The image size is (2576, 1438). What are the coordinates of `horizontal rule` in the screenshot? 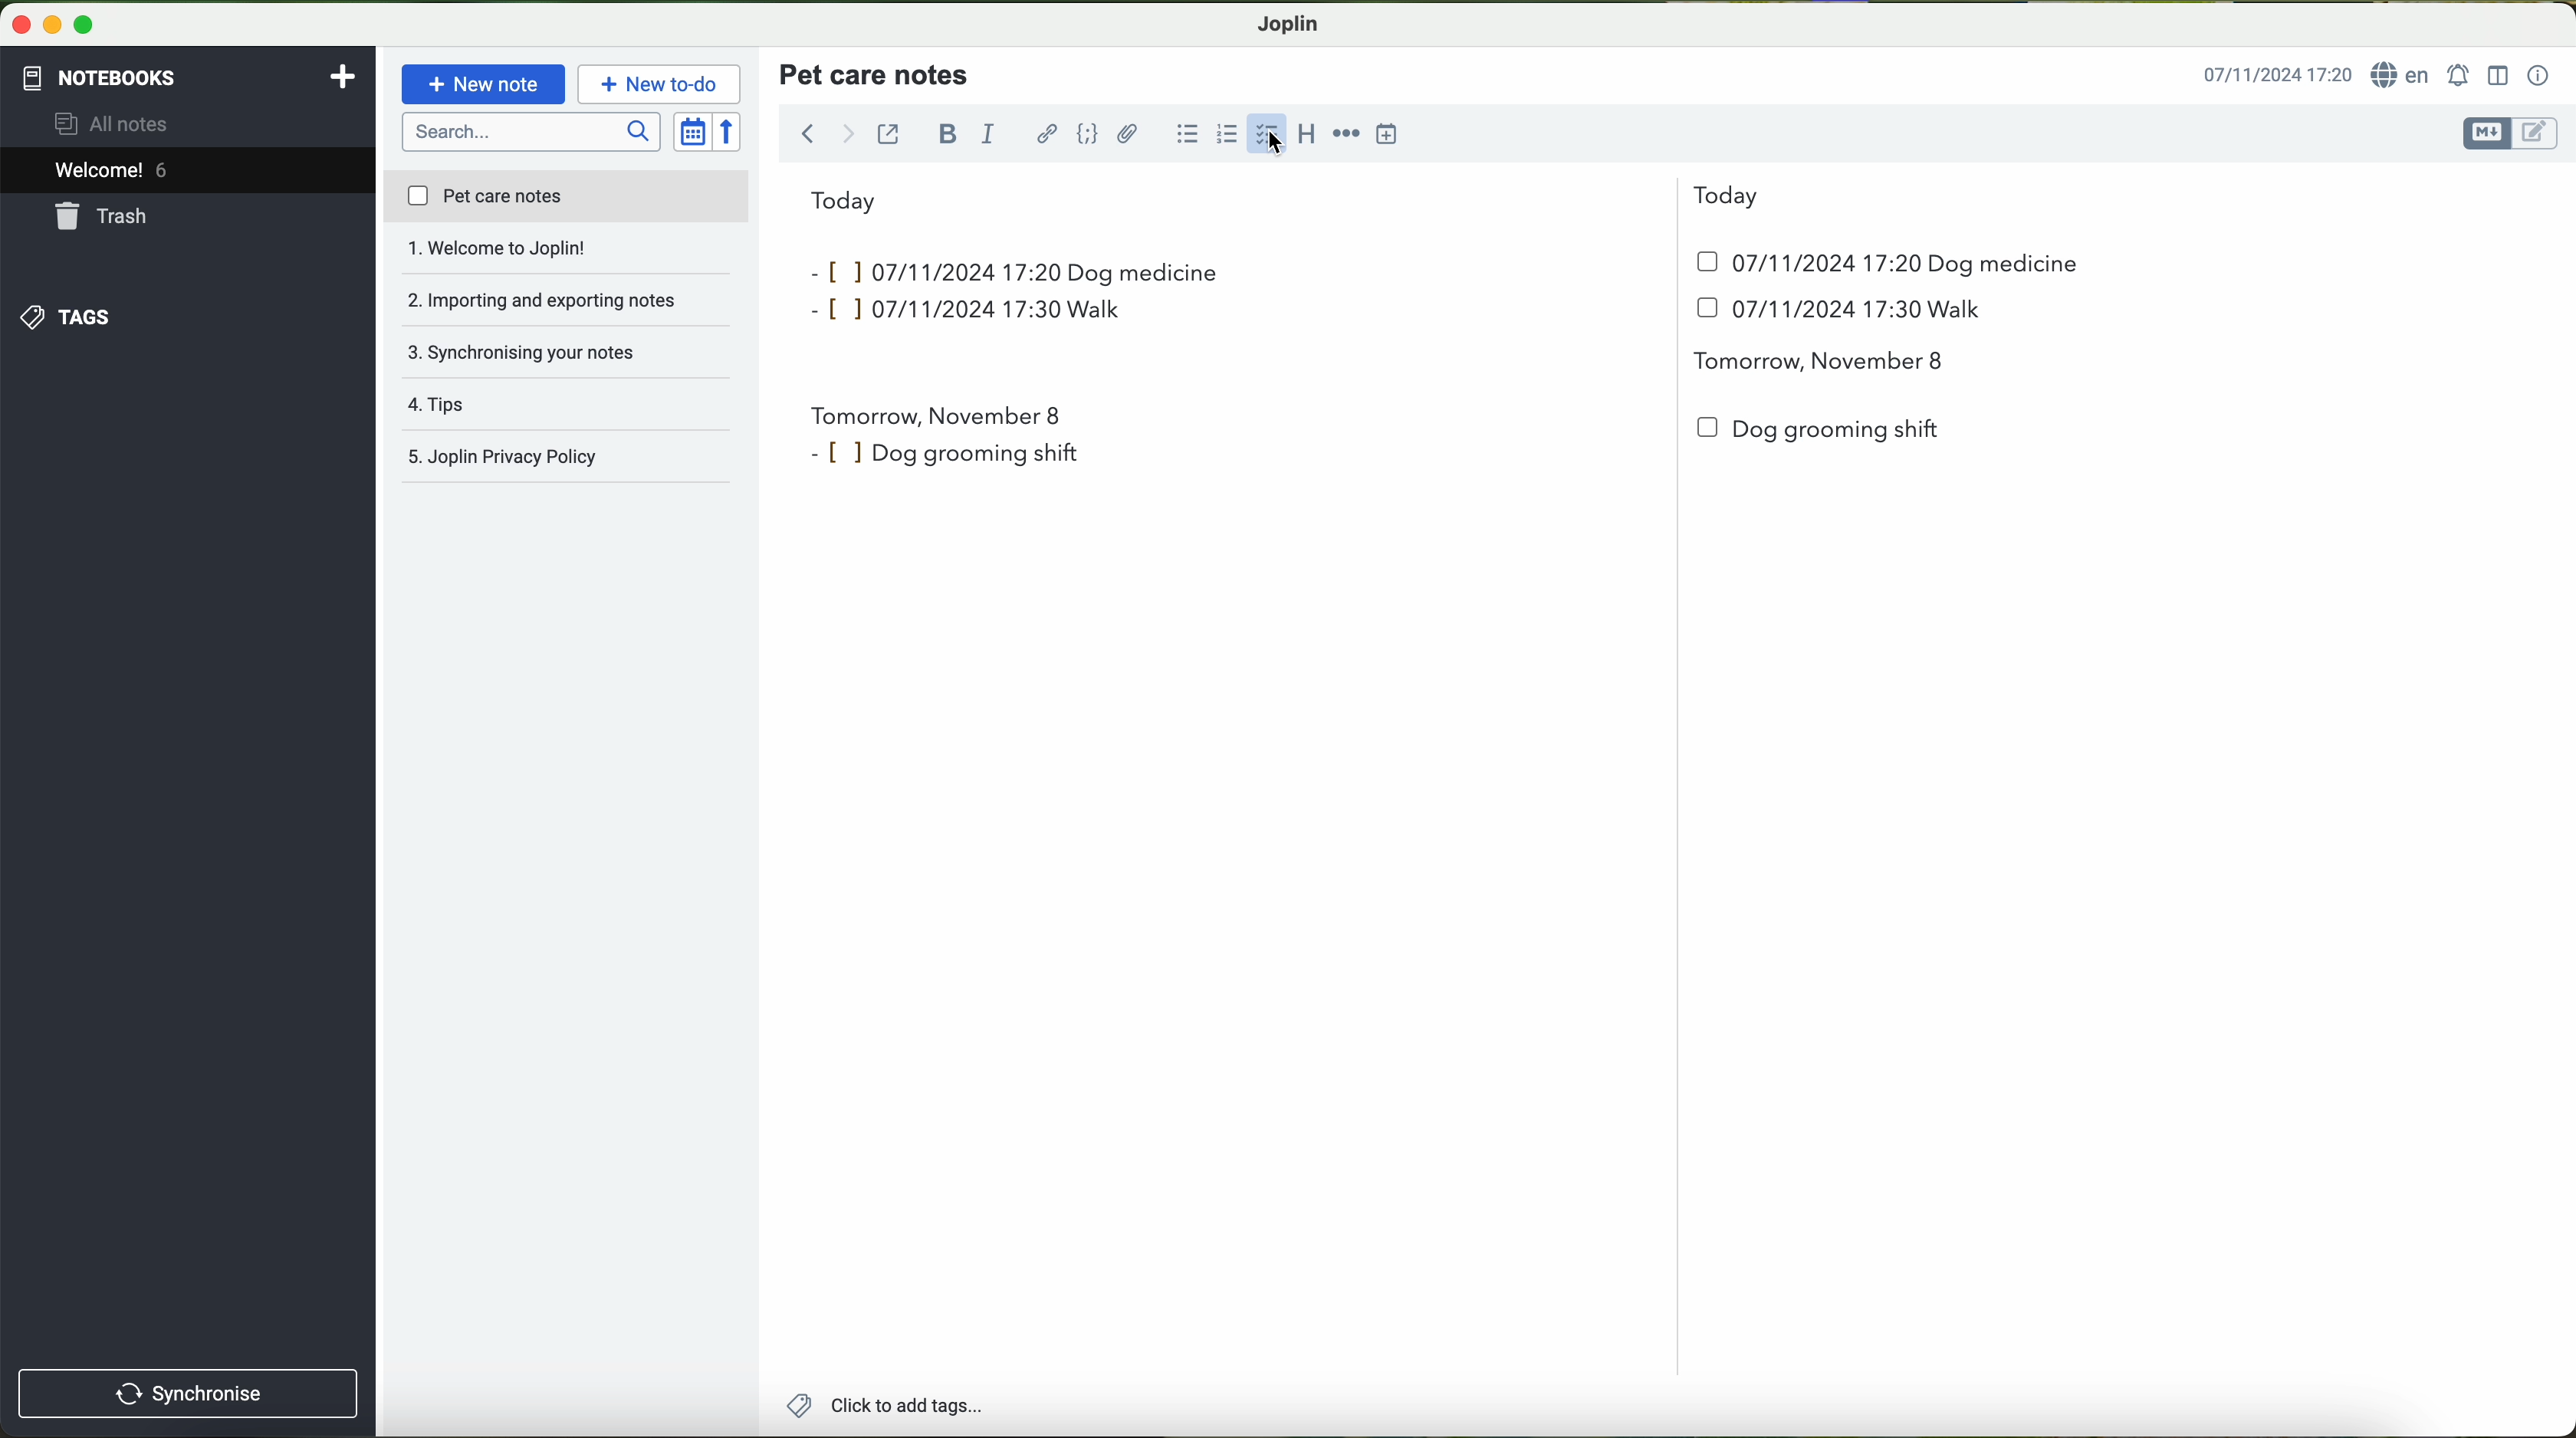 It's located at (1350, 134).